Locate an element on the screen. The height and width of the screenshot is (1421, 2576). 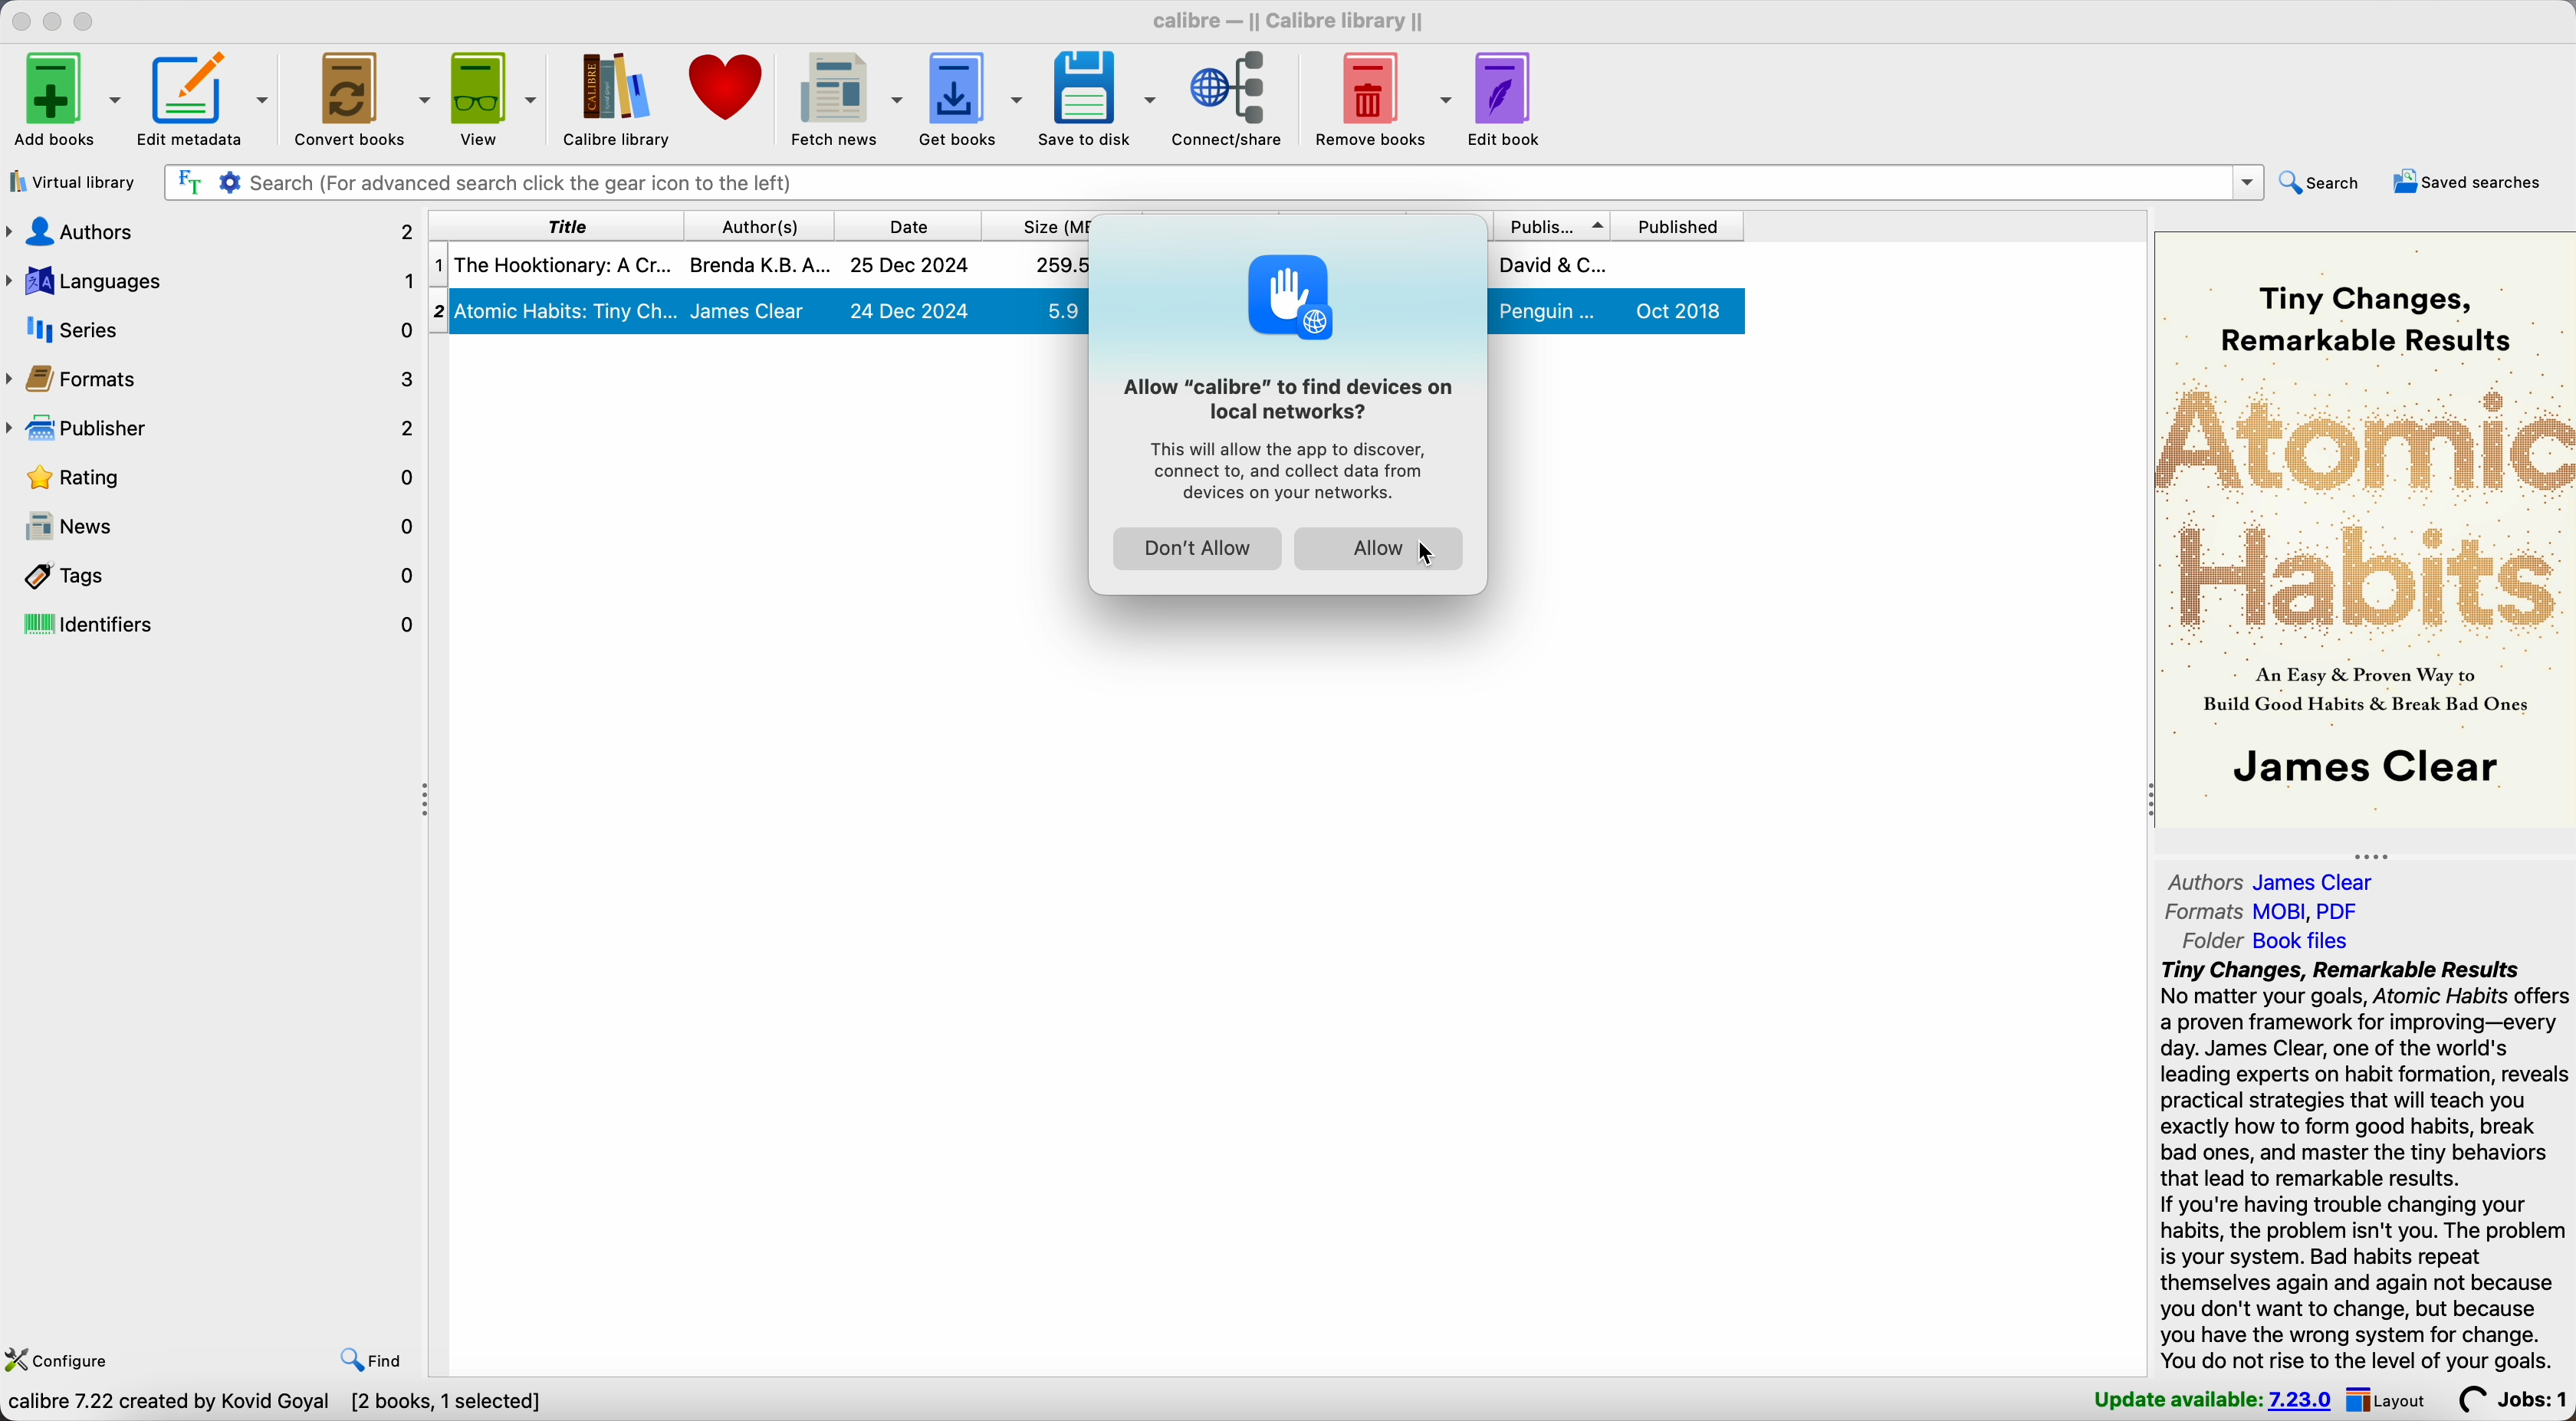
saved searches is located at coordinates (2470, 183).